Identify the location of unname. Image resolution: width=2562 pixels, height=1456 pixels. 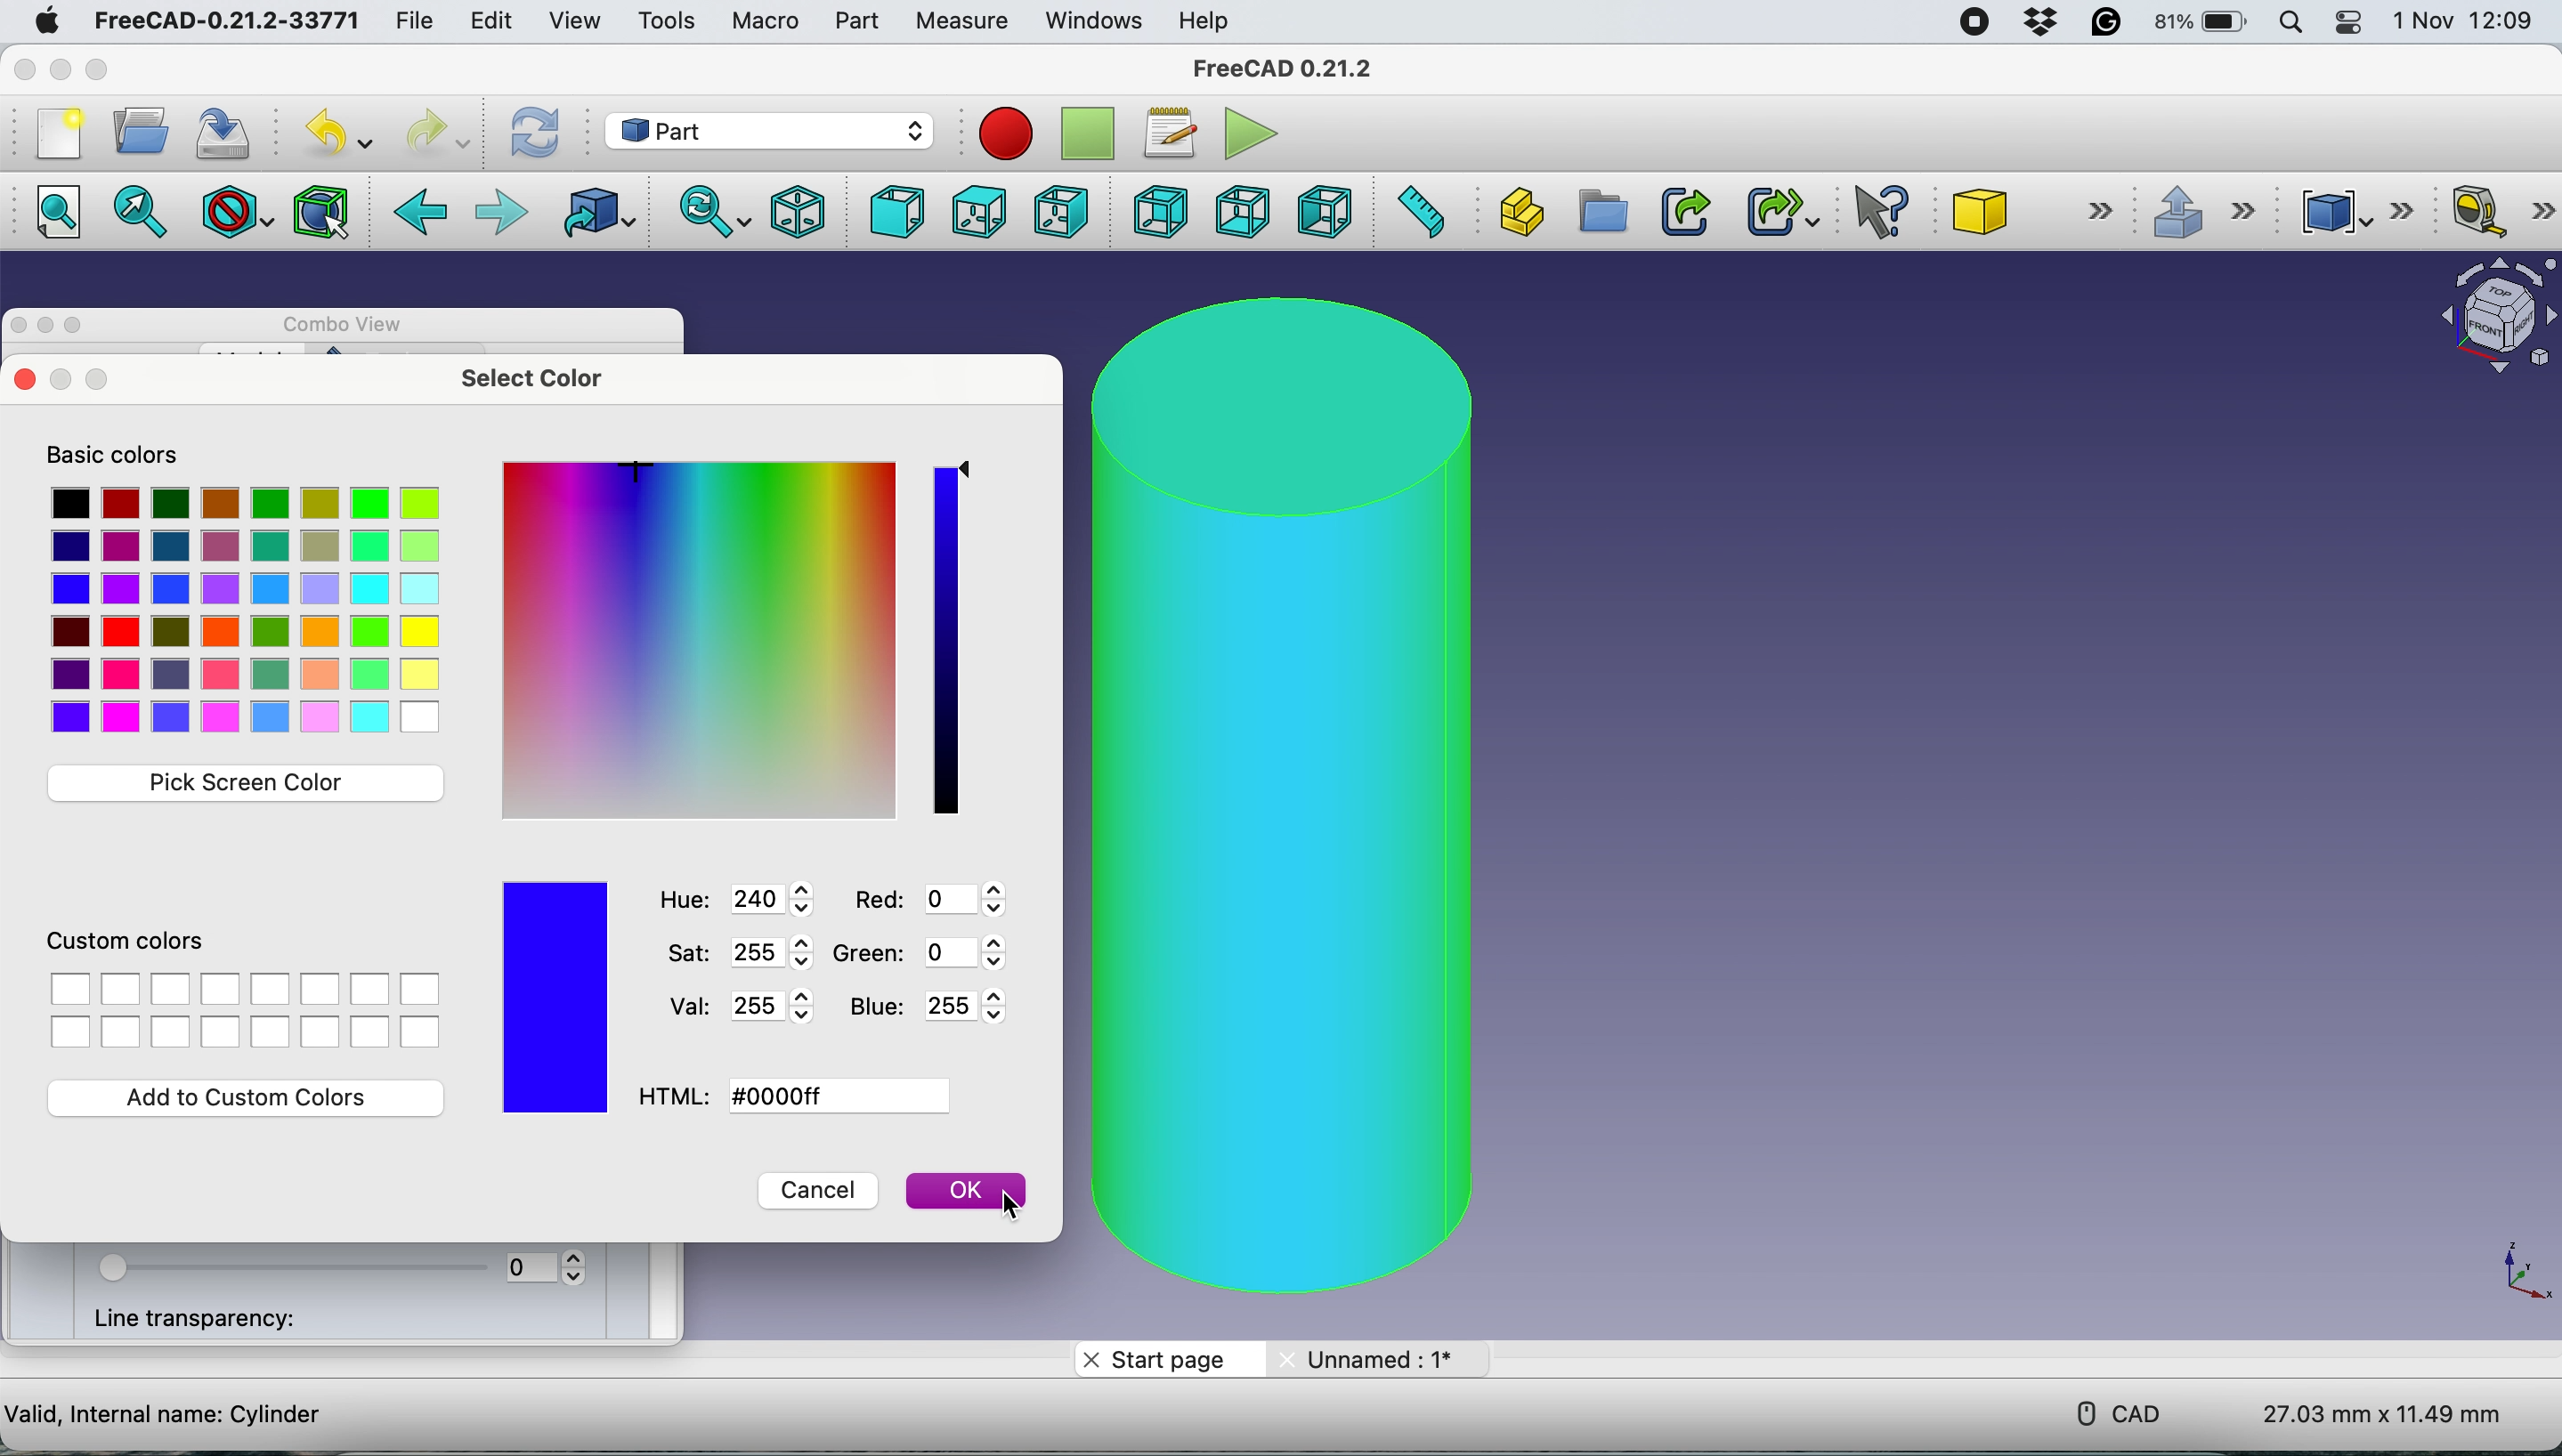
(1373, 1361).